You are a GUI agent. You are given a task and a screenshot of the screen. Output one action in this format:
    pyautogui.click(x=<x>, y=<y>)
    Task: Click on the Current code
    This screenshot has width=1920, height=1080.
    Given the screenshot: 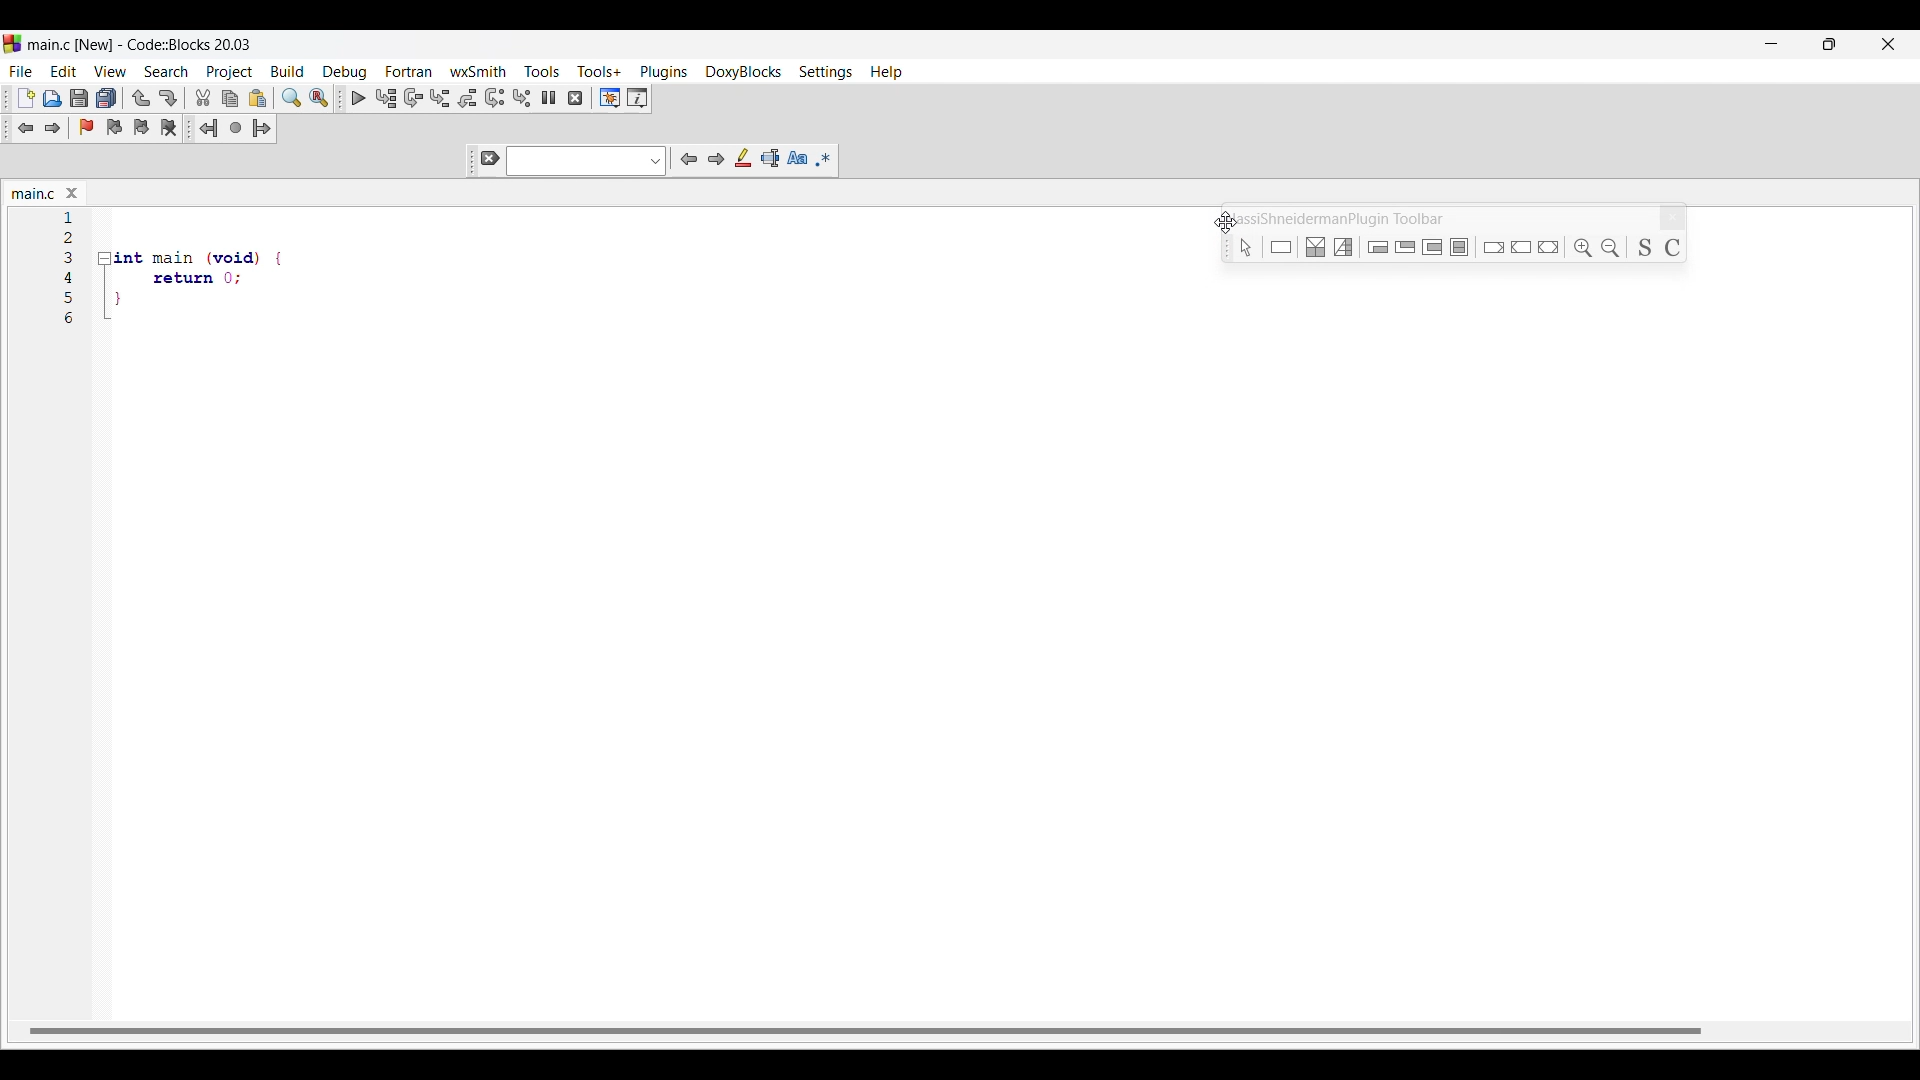 What is the action you would take?
    pyautogui.click(x=70, y=217)
    